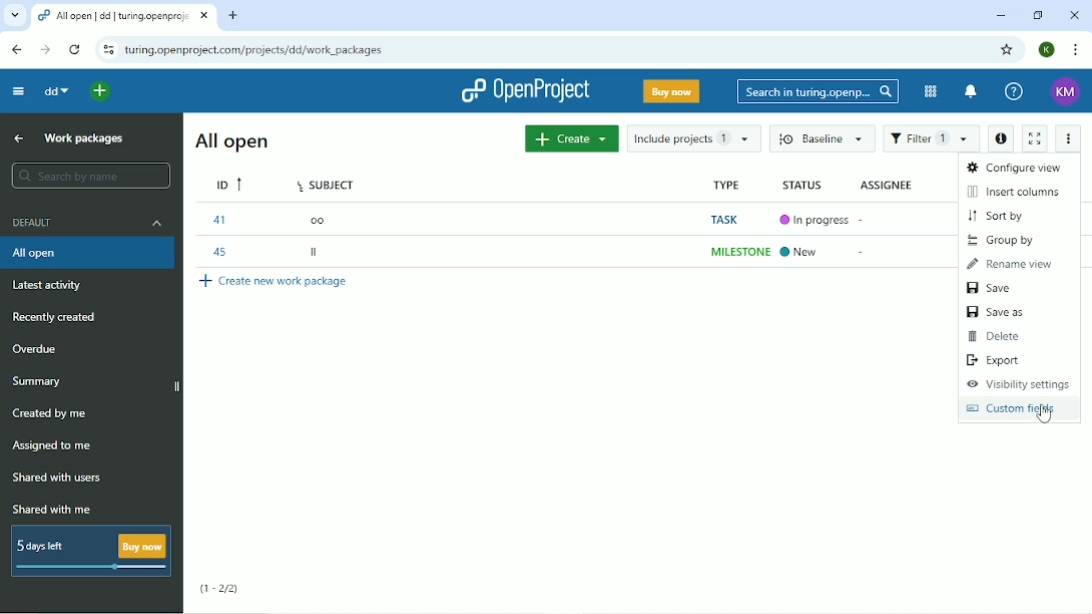  What do you see at coordinates (1066, 92) in the screenshot?
I see `Account` at bounding box center [1066, 92].